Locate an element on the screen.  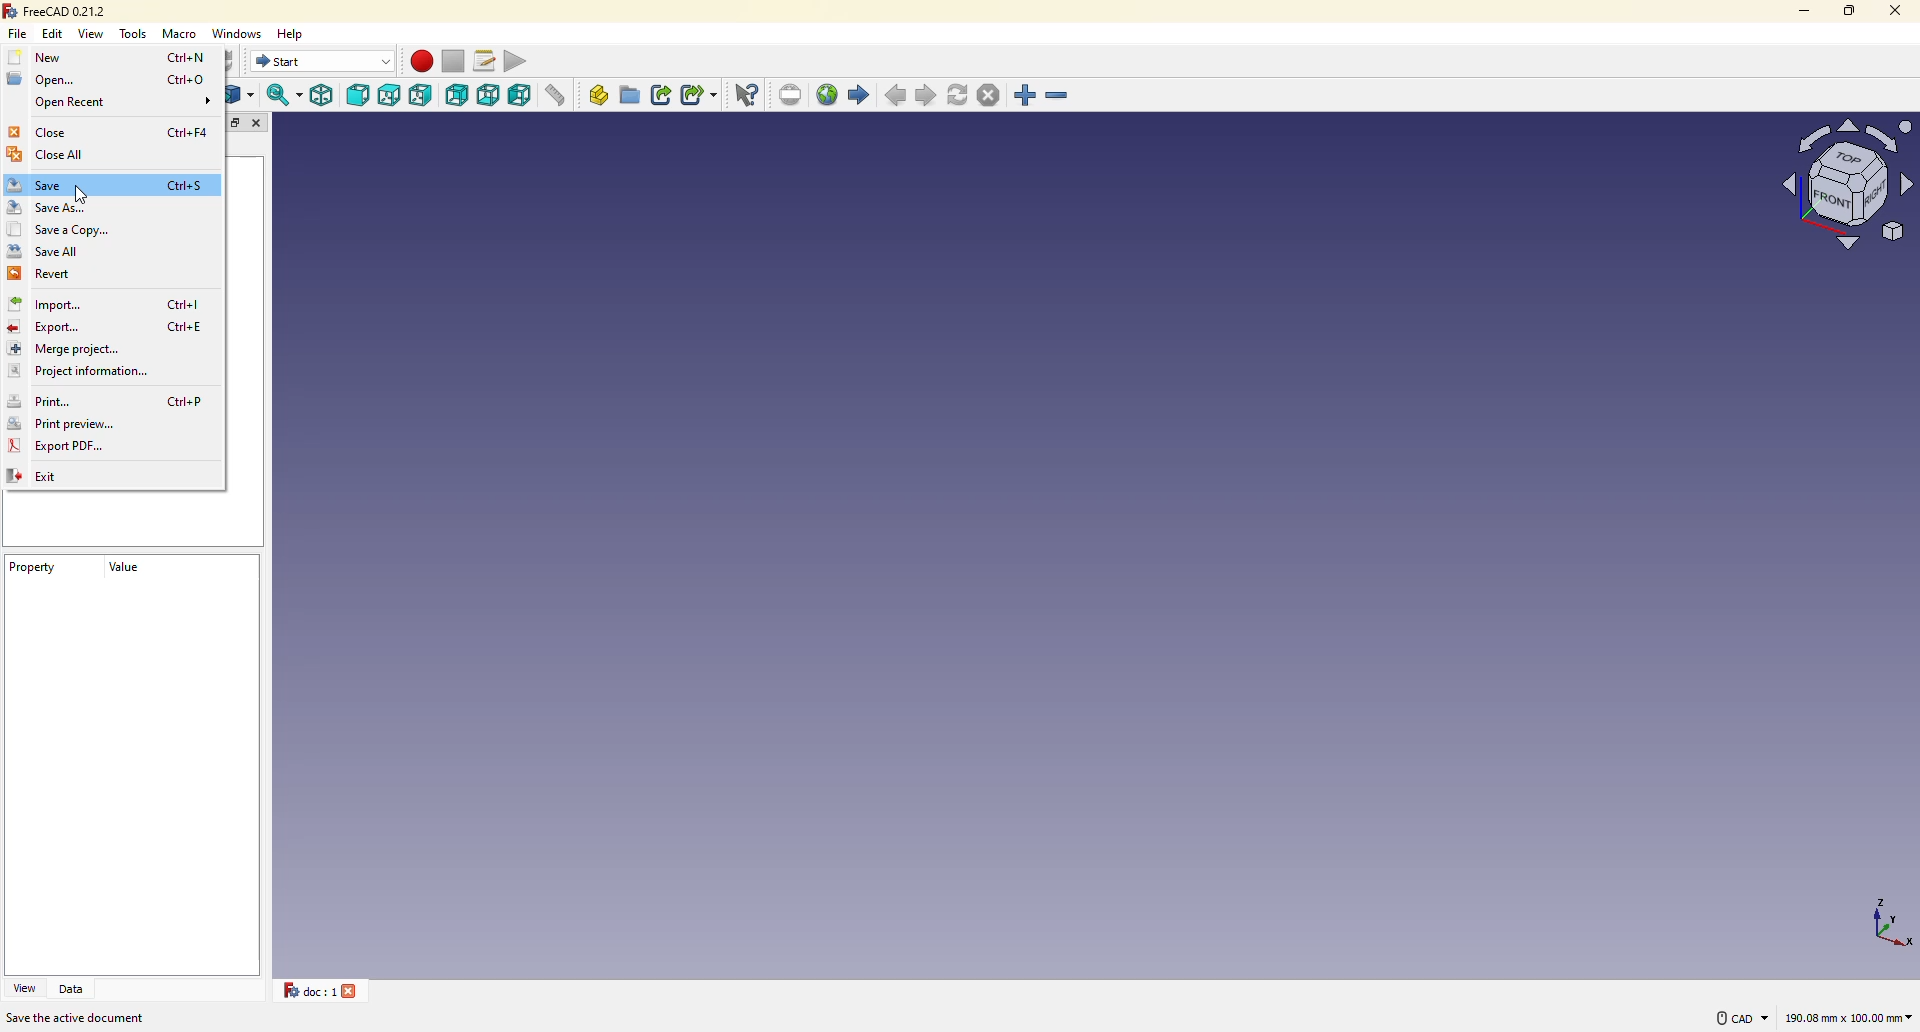
project information is located at coordinates (79, 372).